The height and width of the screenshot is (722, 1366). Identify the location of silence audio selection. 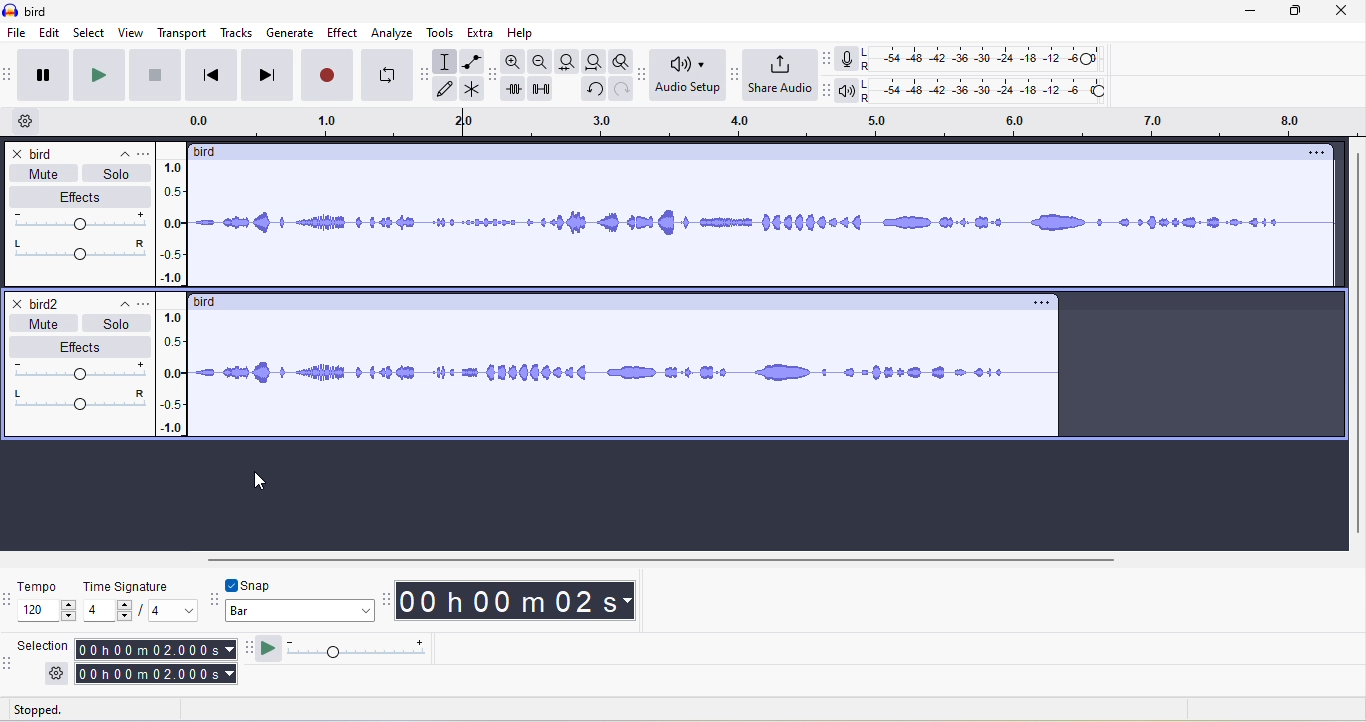
(546, 89).